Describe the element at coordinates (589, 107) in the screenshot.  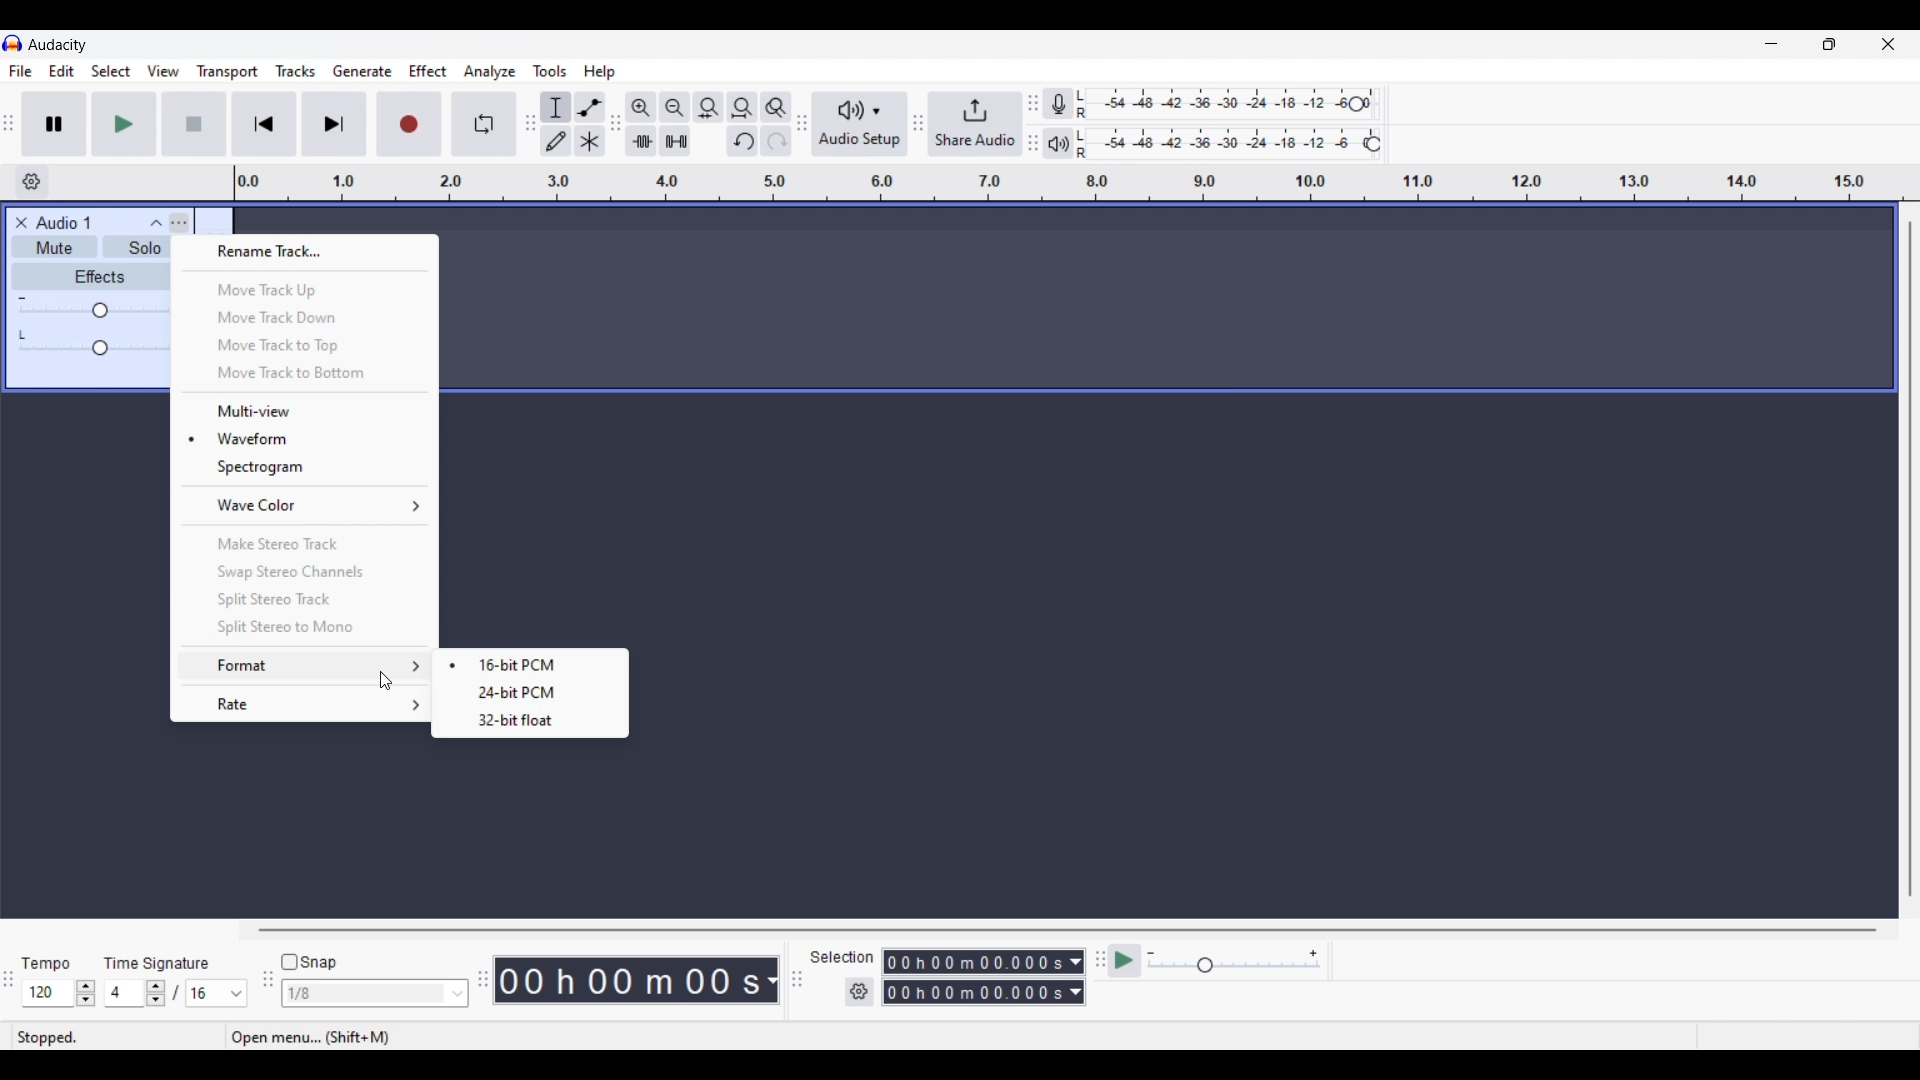
I see `Envelop tool` at that location.